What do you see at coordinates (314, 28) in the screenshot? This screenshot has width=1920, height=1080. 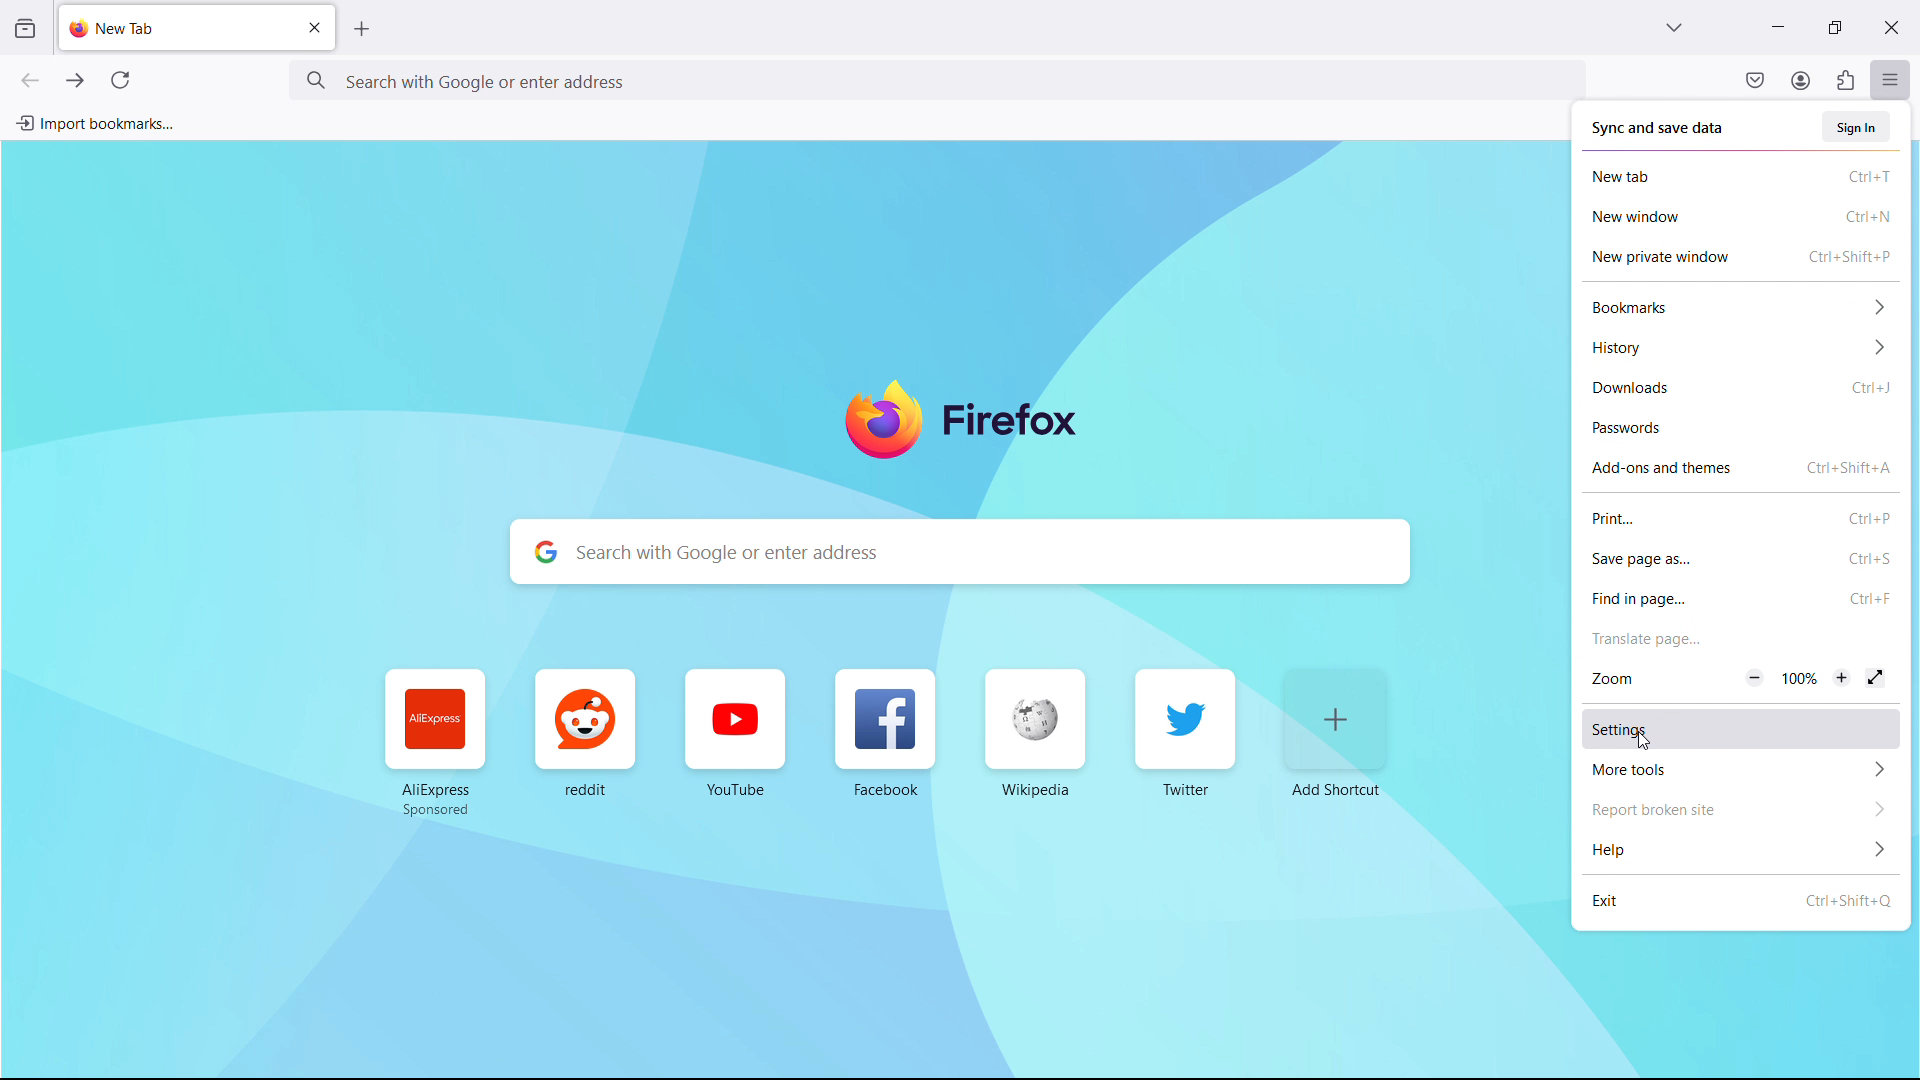 I see `close tab` at bounding box center [314, 28].